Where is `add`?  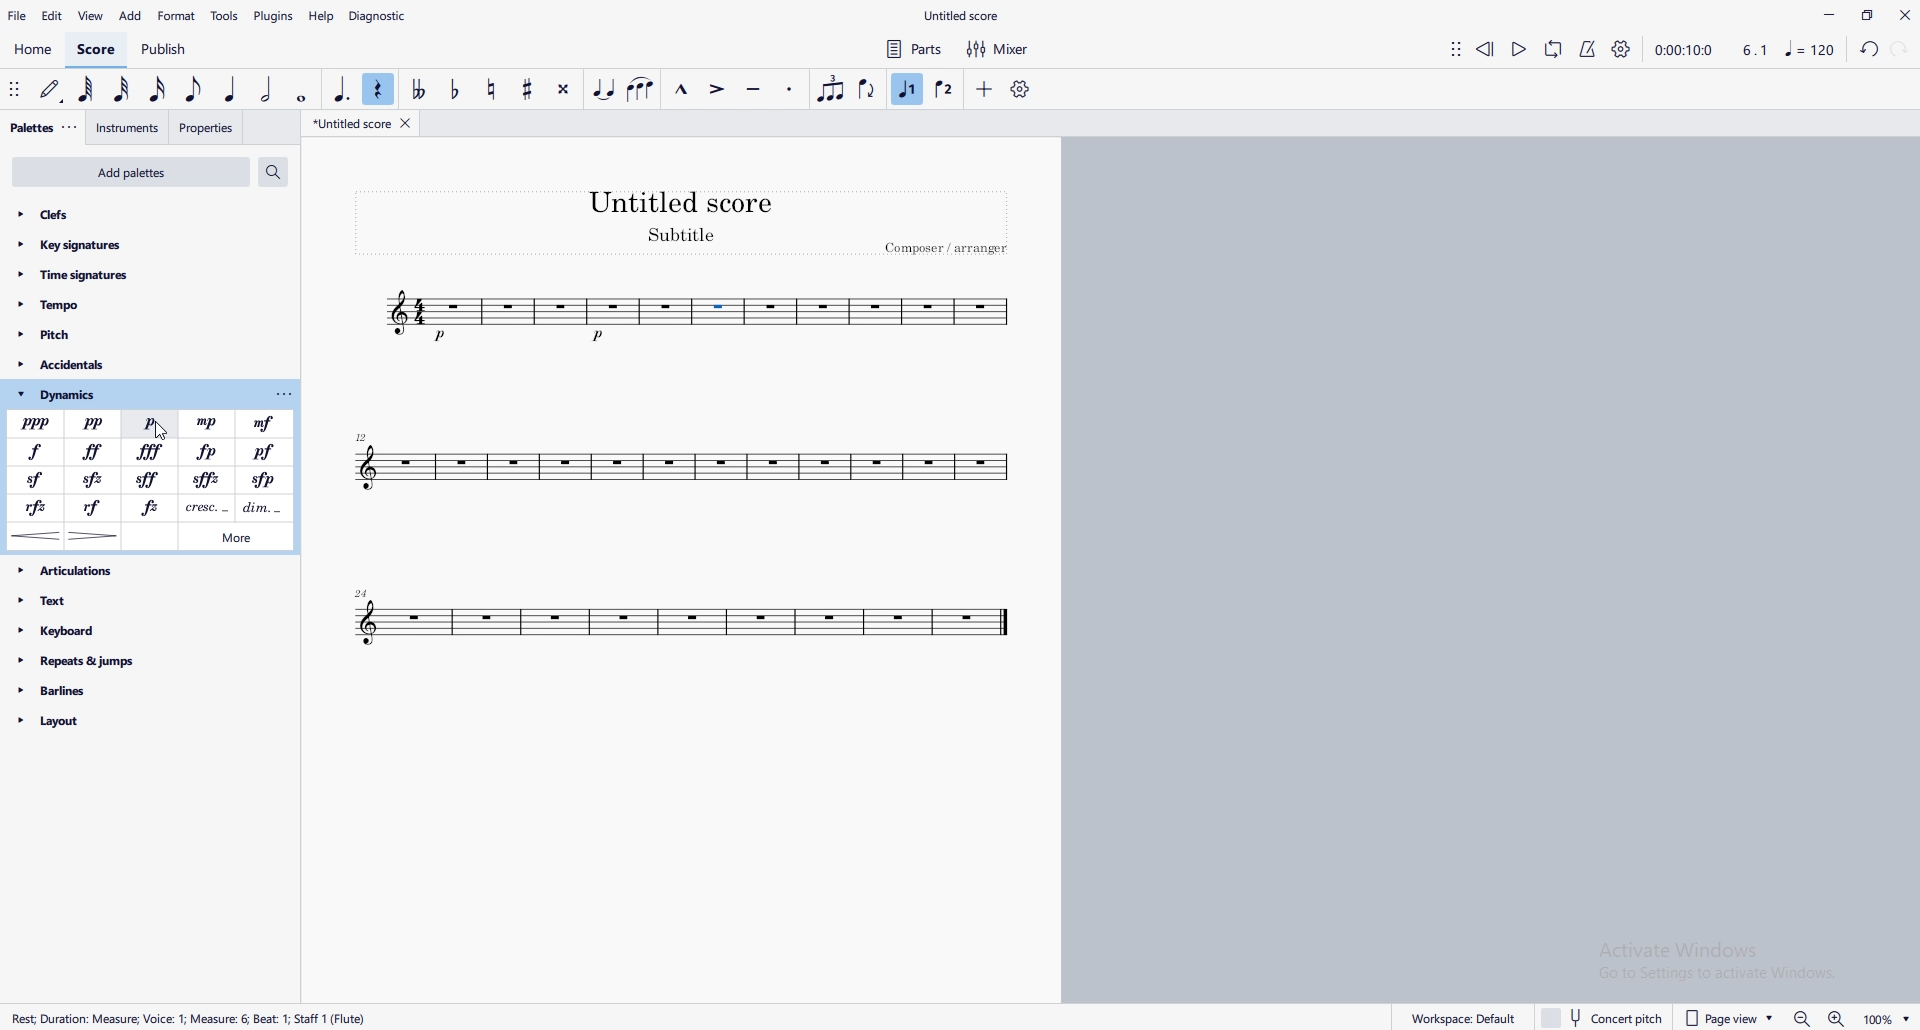
add is located at coordinates (131, 16).